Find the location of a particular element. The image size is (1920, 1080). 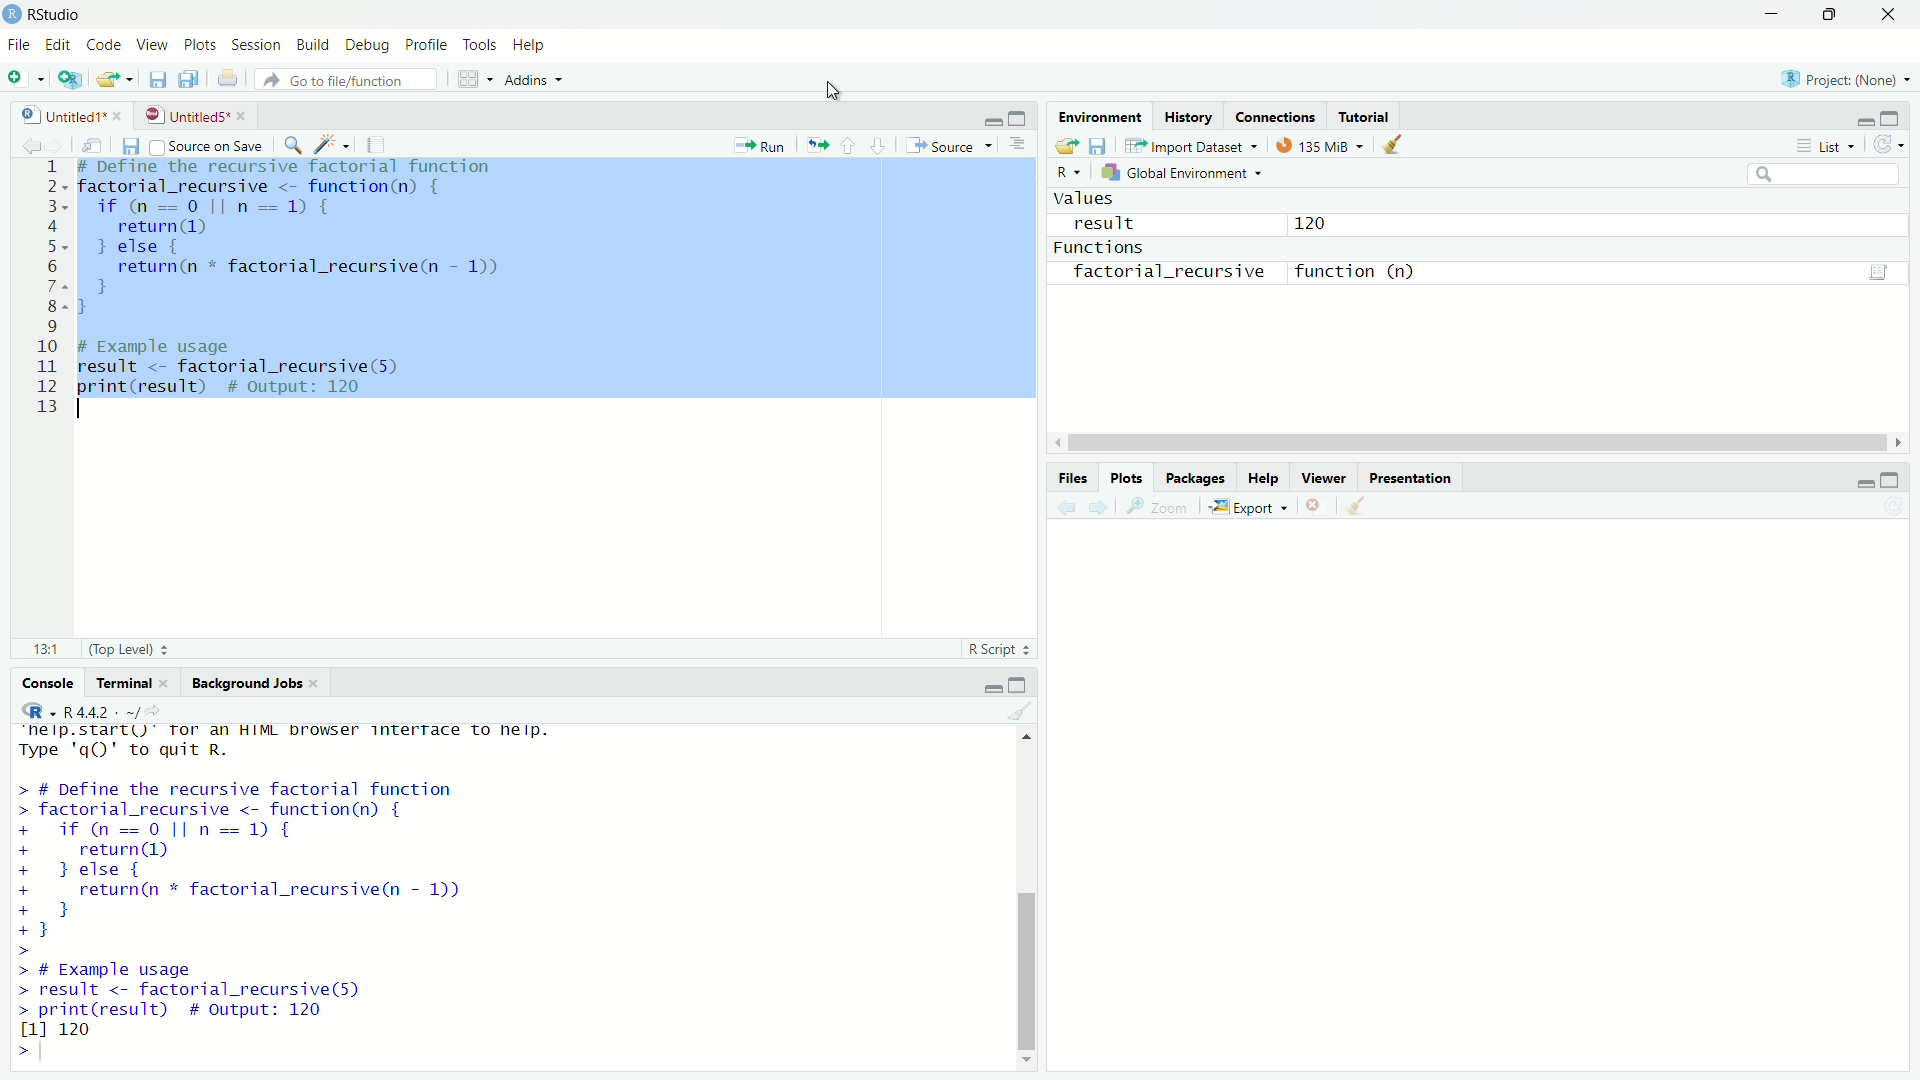

Up is located at coordinates (1033, 736).